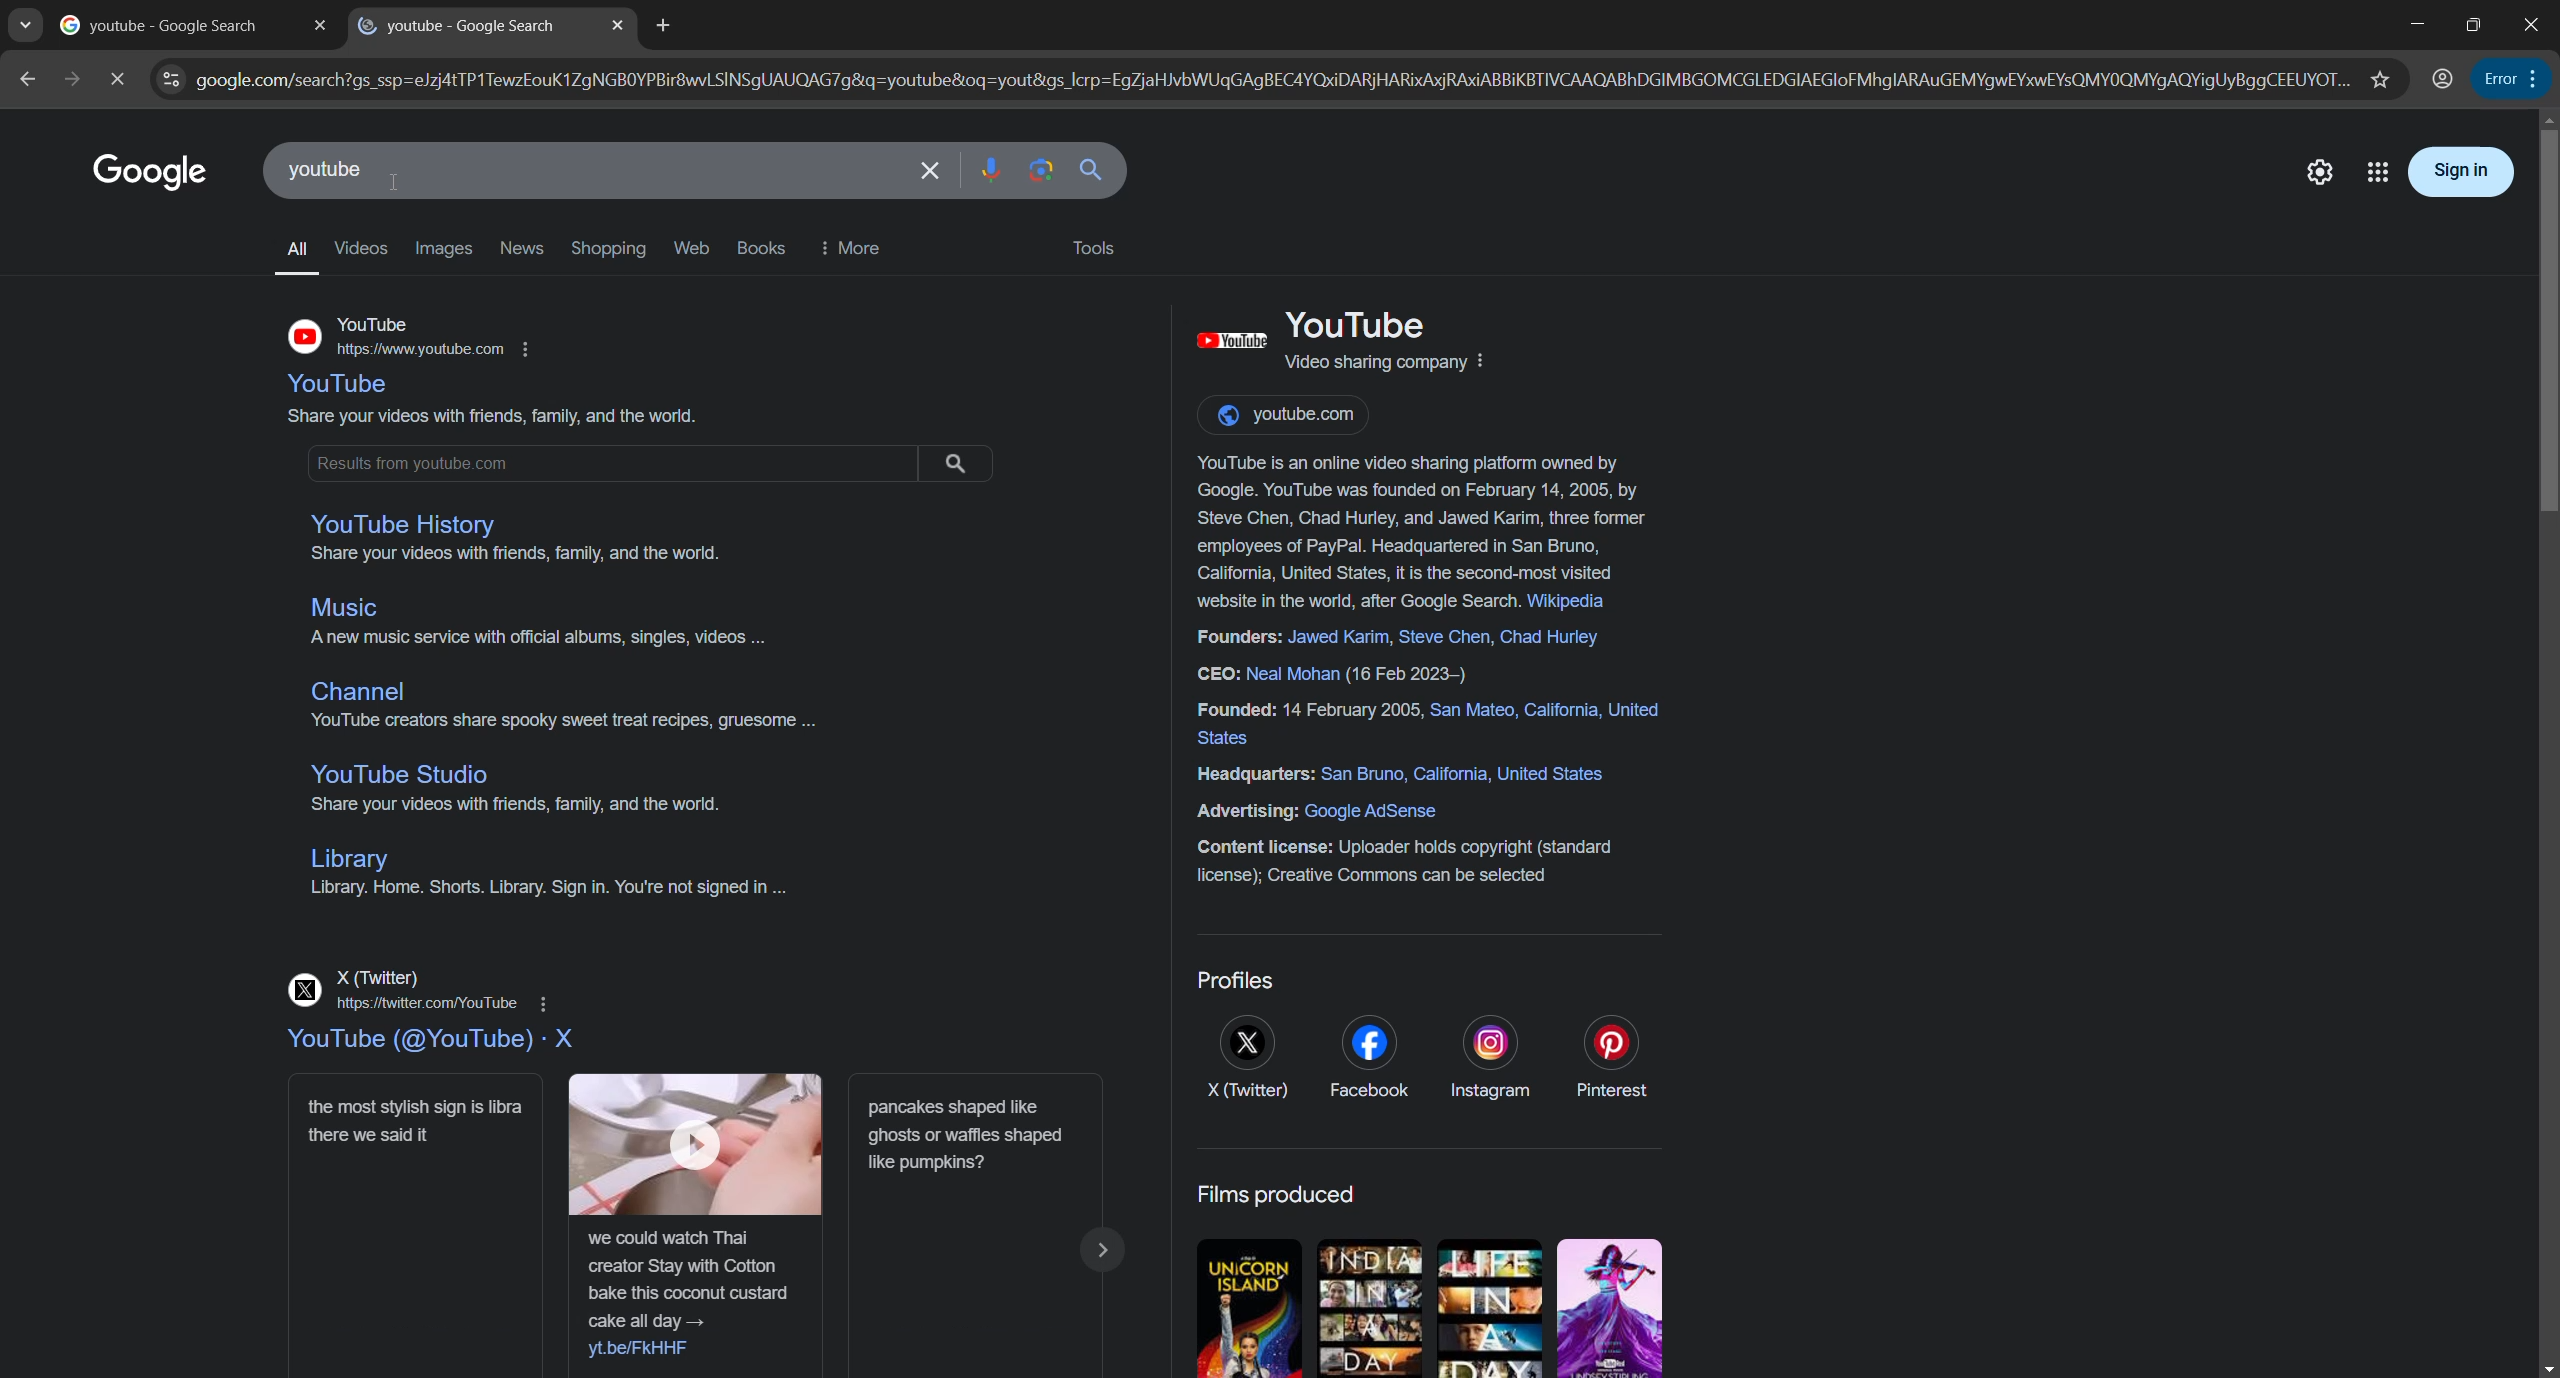  I want to click on books, so click(761, 246).